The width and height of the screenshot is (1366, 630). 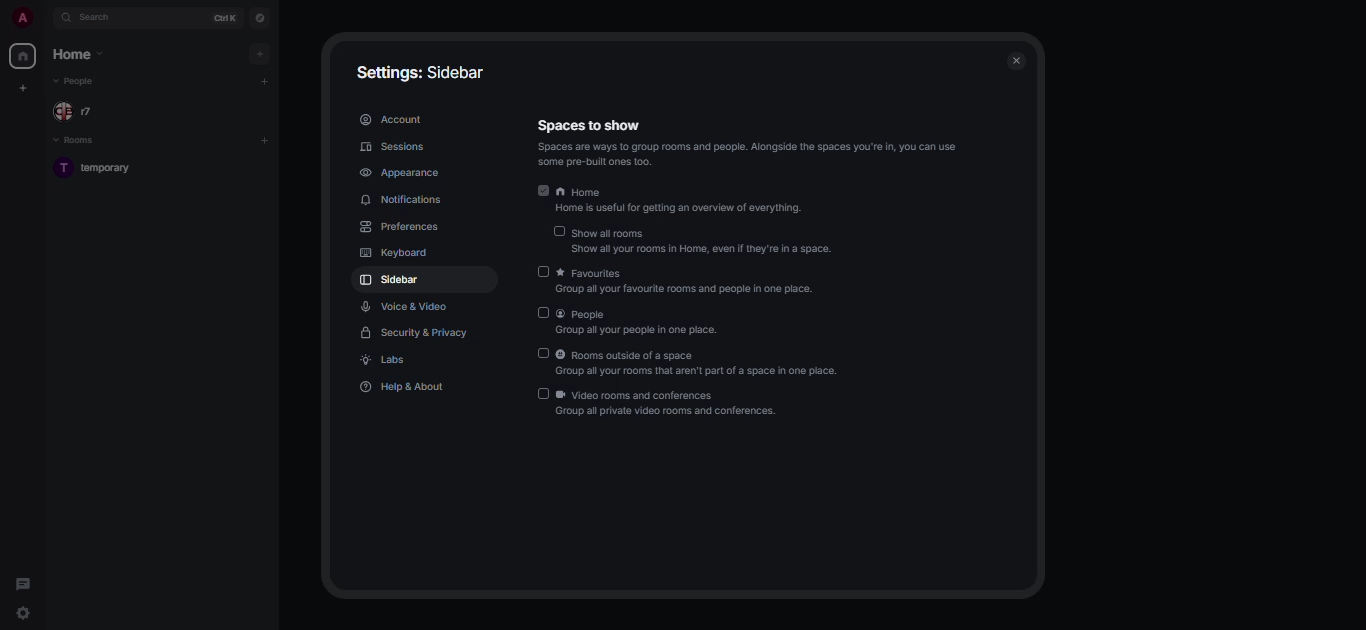 I want to click on enabled, so click(x=542, y=191).